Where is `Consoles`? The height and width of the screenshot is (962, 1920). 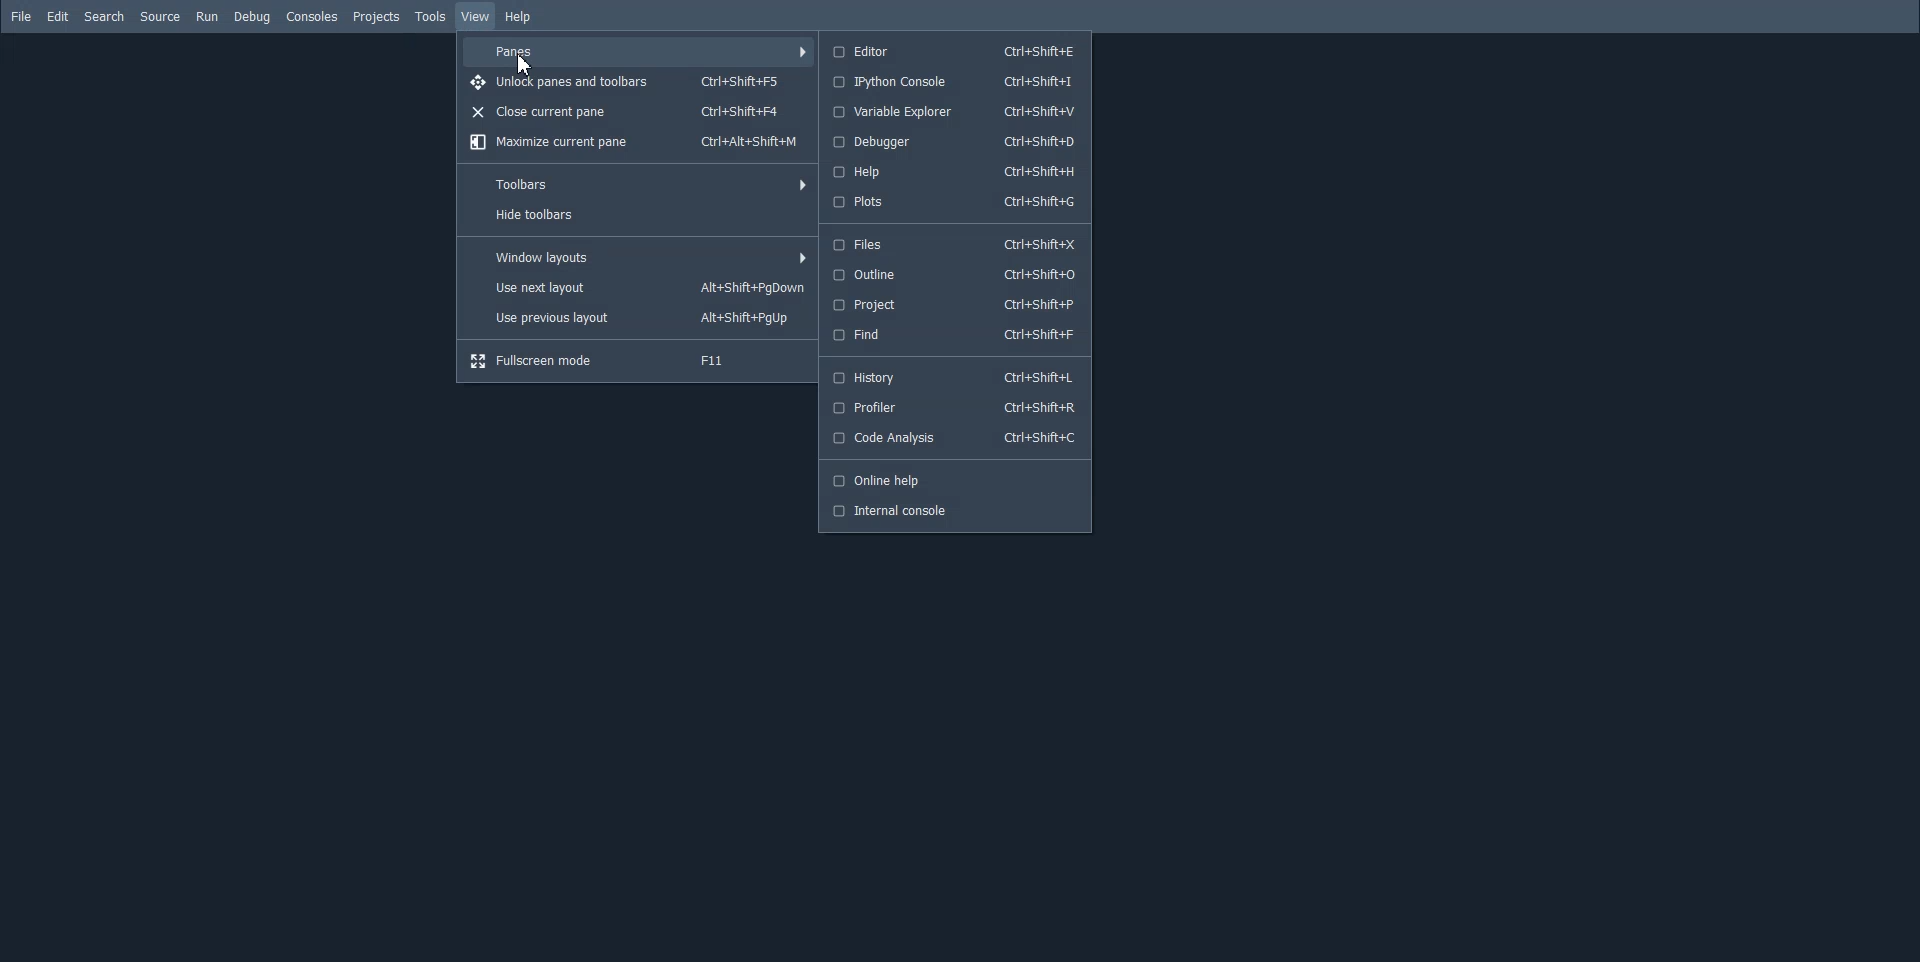 Consoles is located at coordinates (312, 17).